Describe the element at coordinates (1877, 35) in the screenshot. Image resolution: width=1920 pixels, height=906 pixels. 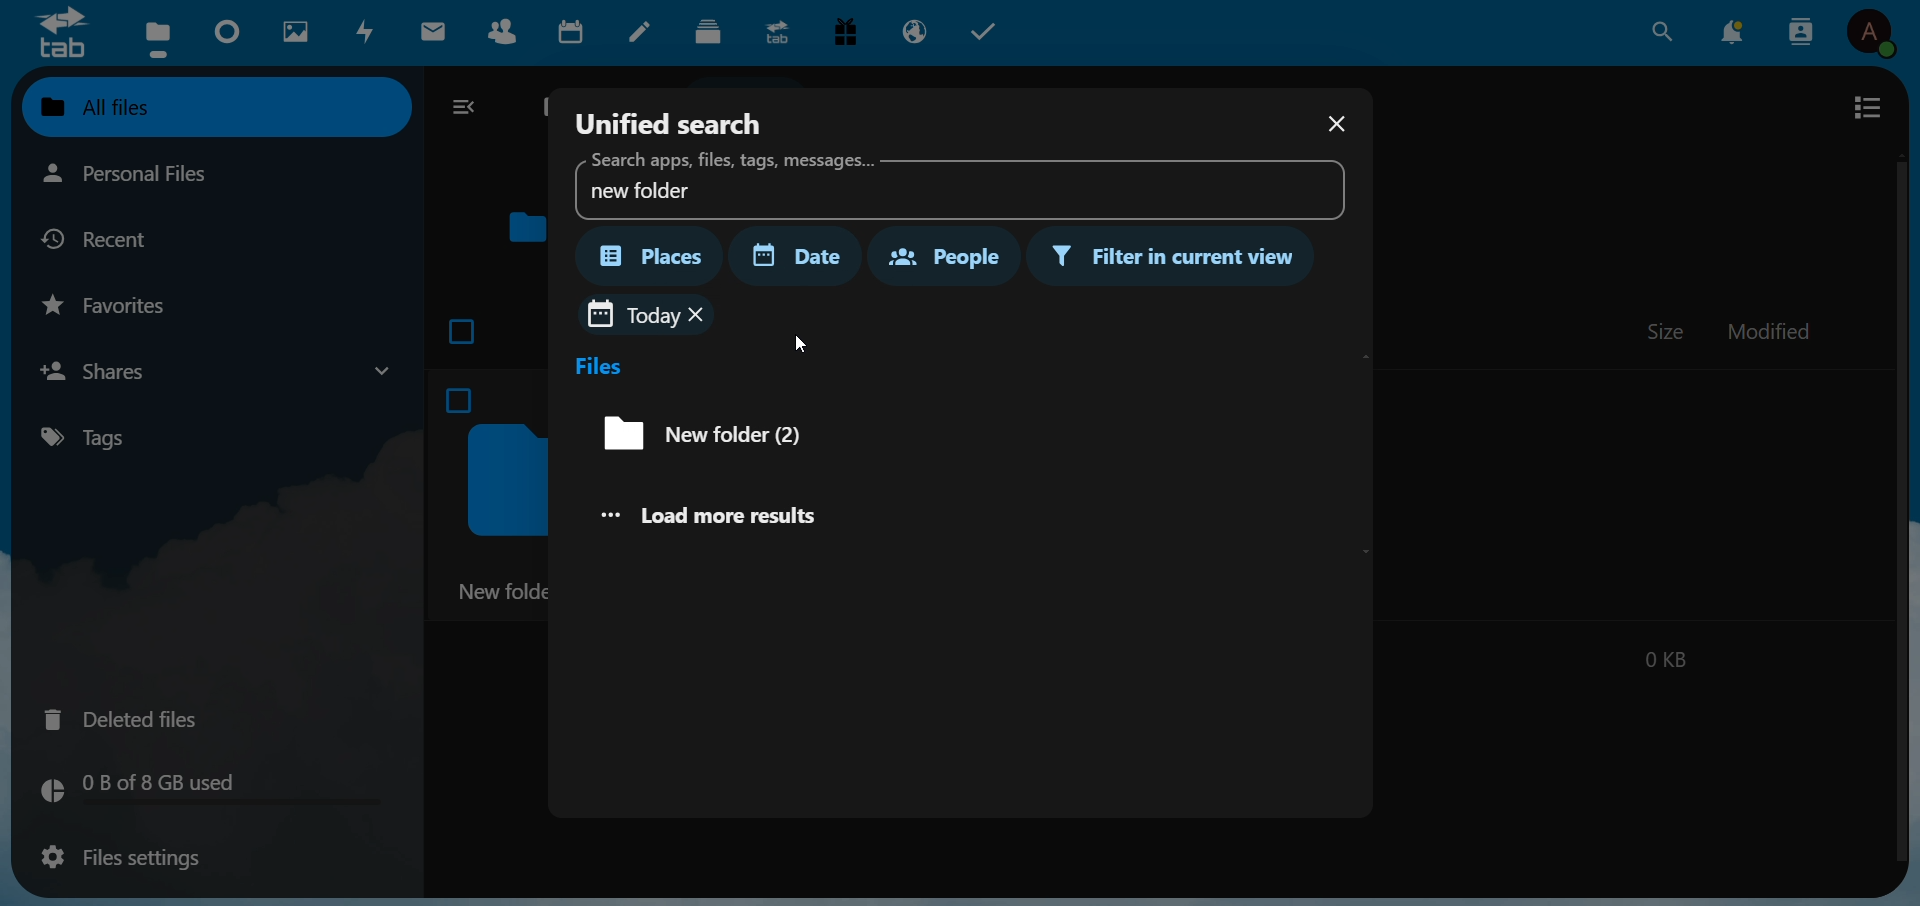
I see `user` at that location.